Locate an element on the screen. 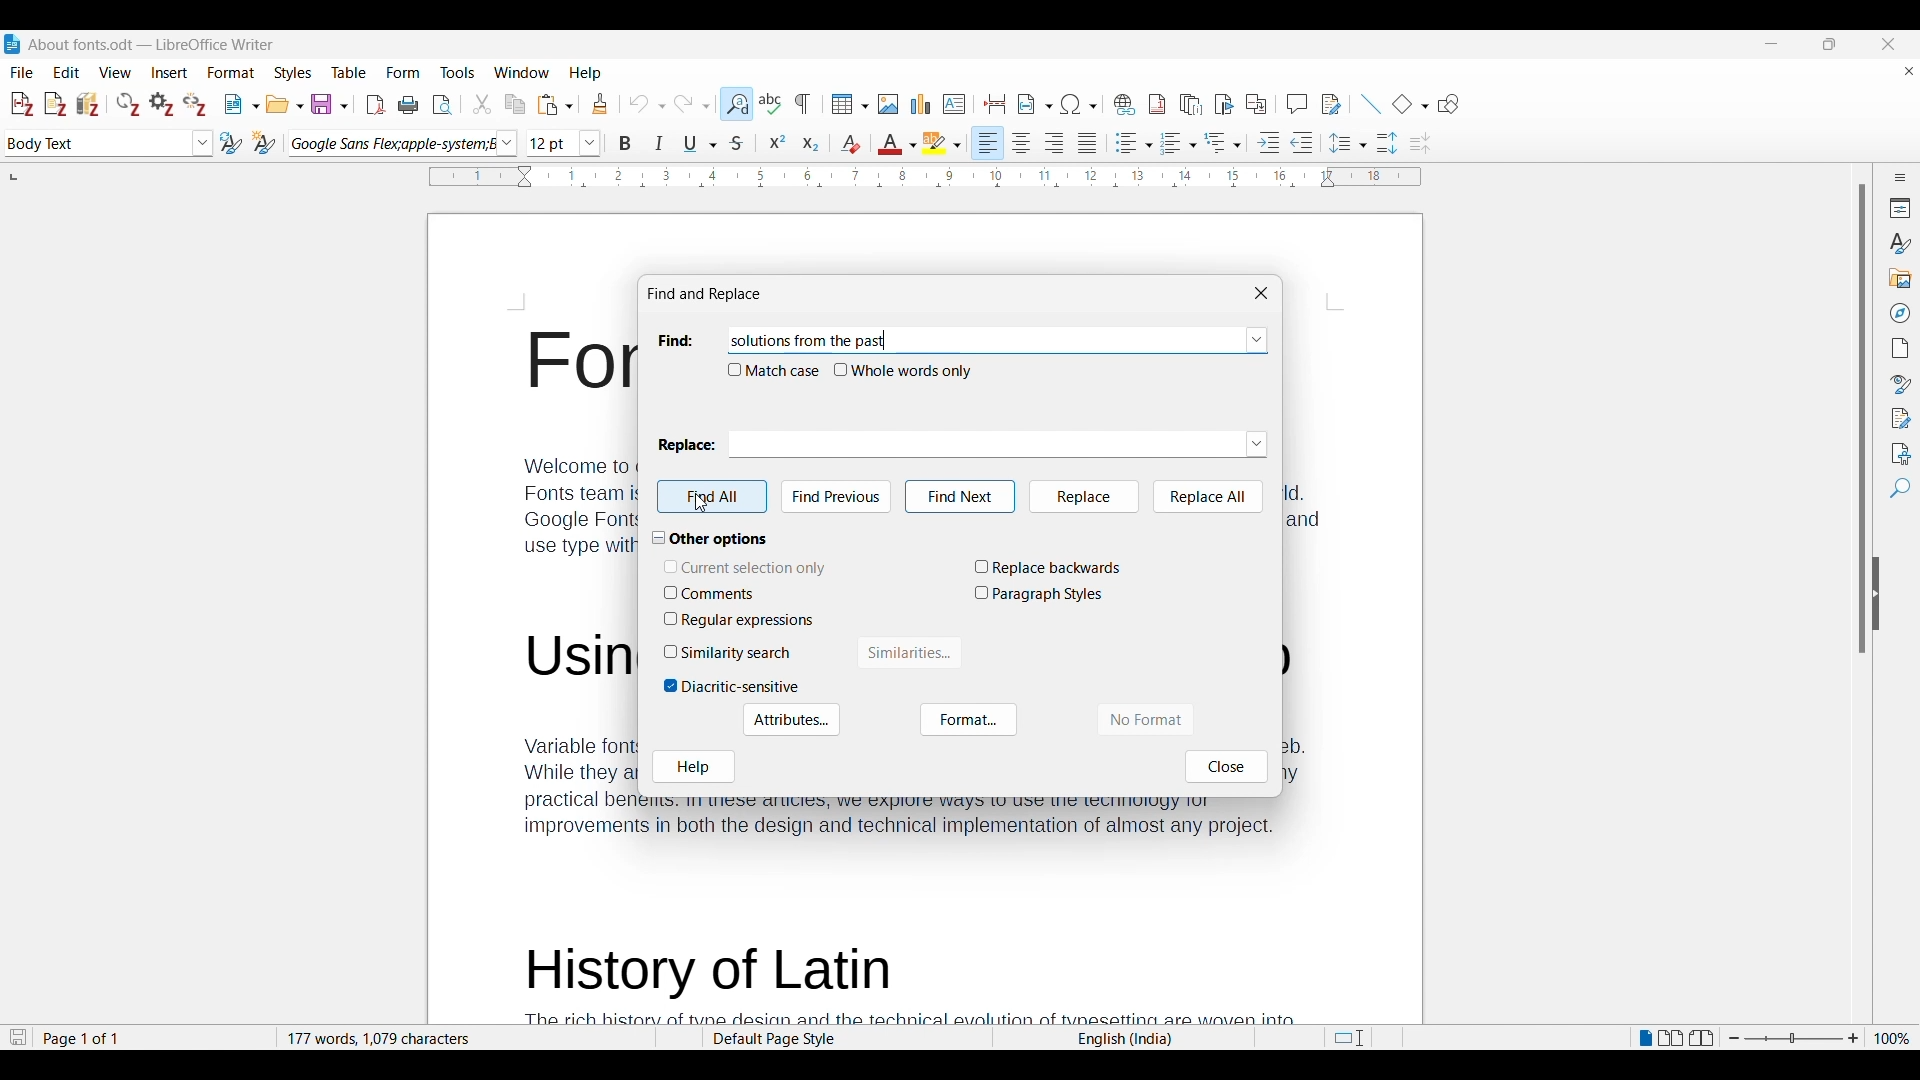 This screenshot has height=1080, width=1920. Increase paragraph spacing is located at coordinates (1388, 143).